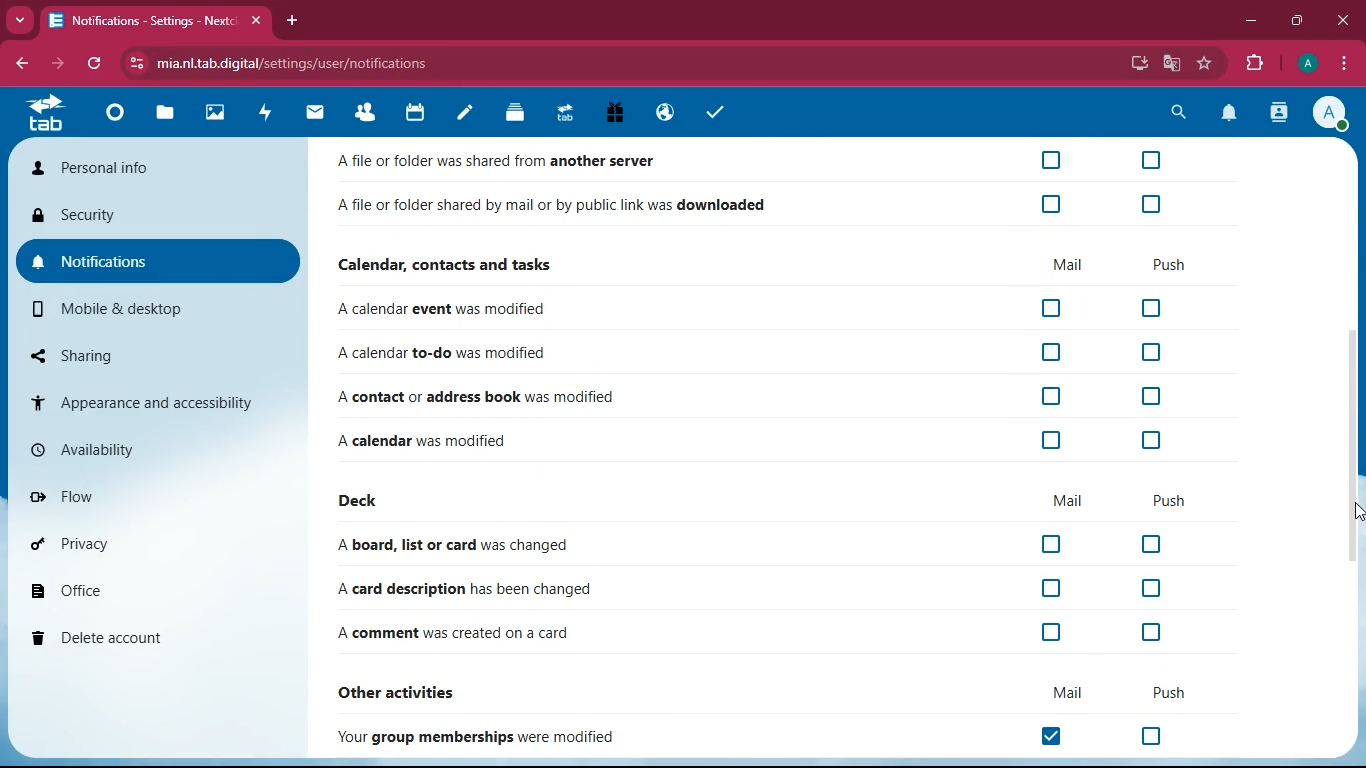  What do you see at coordinates (150, 542) in the screenshot?
I see `privacy` at bounding box center [150, 542].